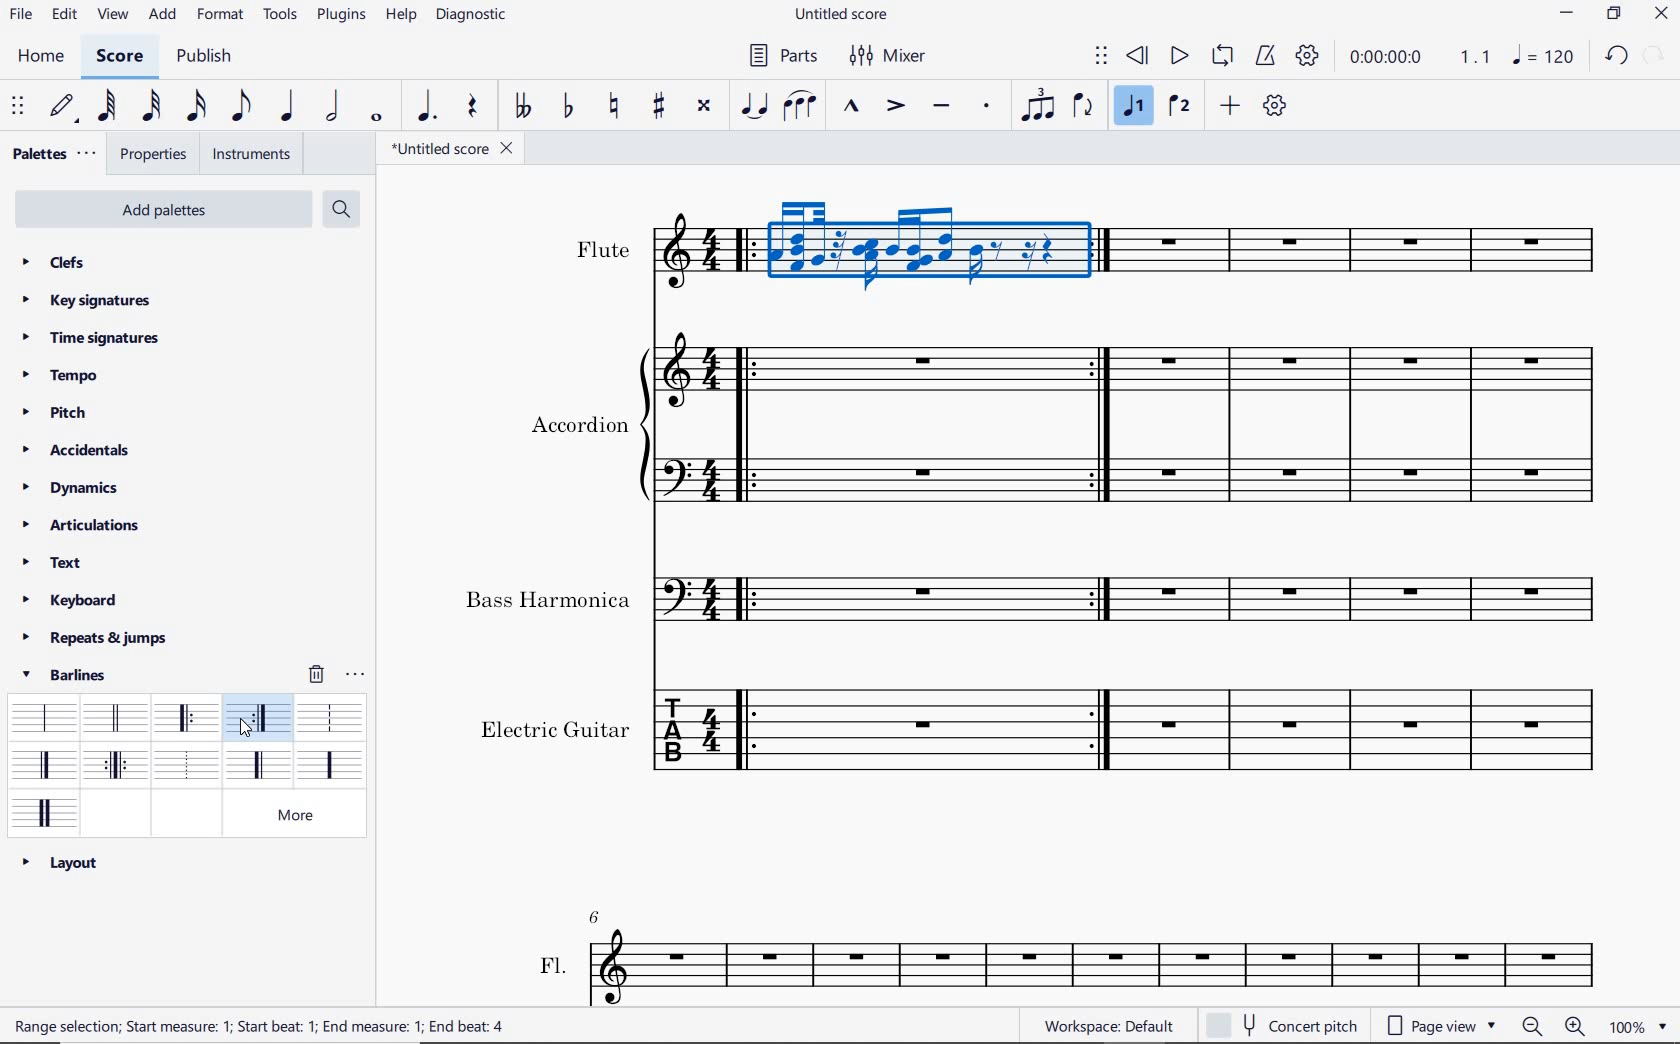  Describe the element at coordinates (1102, 57) in the screenshot. I see `select to move` at that location.